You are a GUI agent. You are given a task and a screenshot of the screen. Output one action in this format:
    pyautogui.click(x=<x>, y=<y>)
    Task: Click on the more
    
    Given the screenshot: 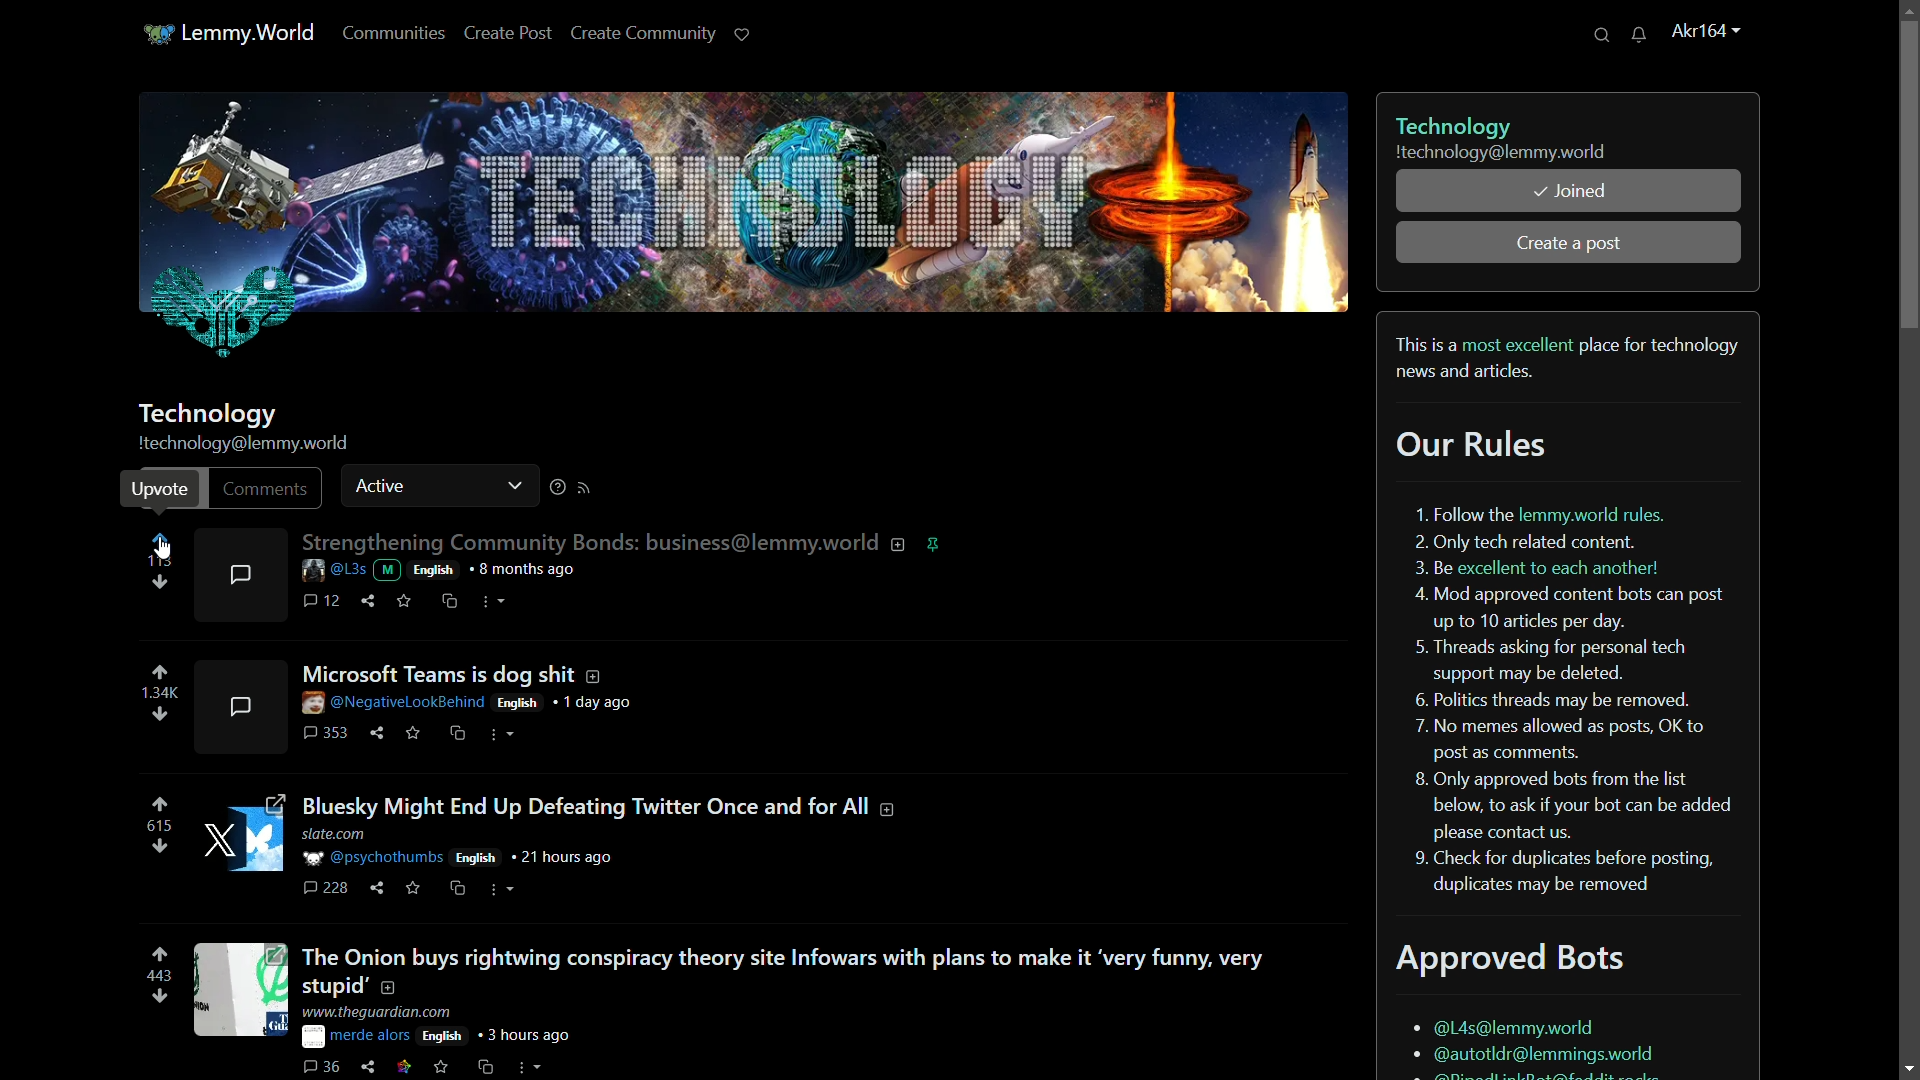 What is the action you would take?
    pyautogui.click(x=496, y=600)
    